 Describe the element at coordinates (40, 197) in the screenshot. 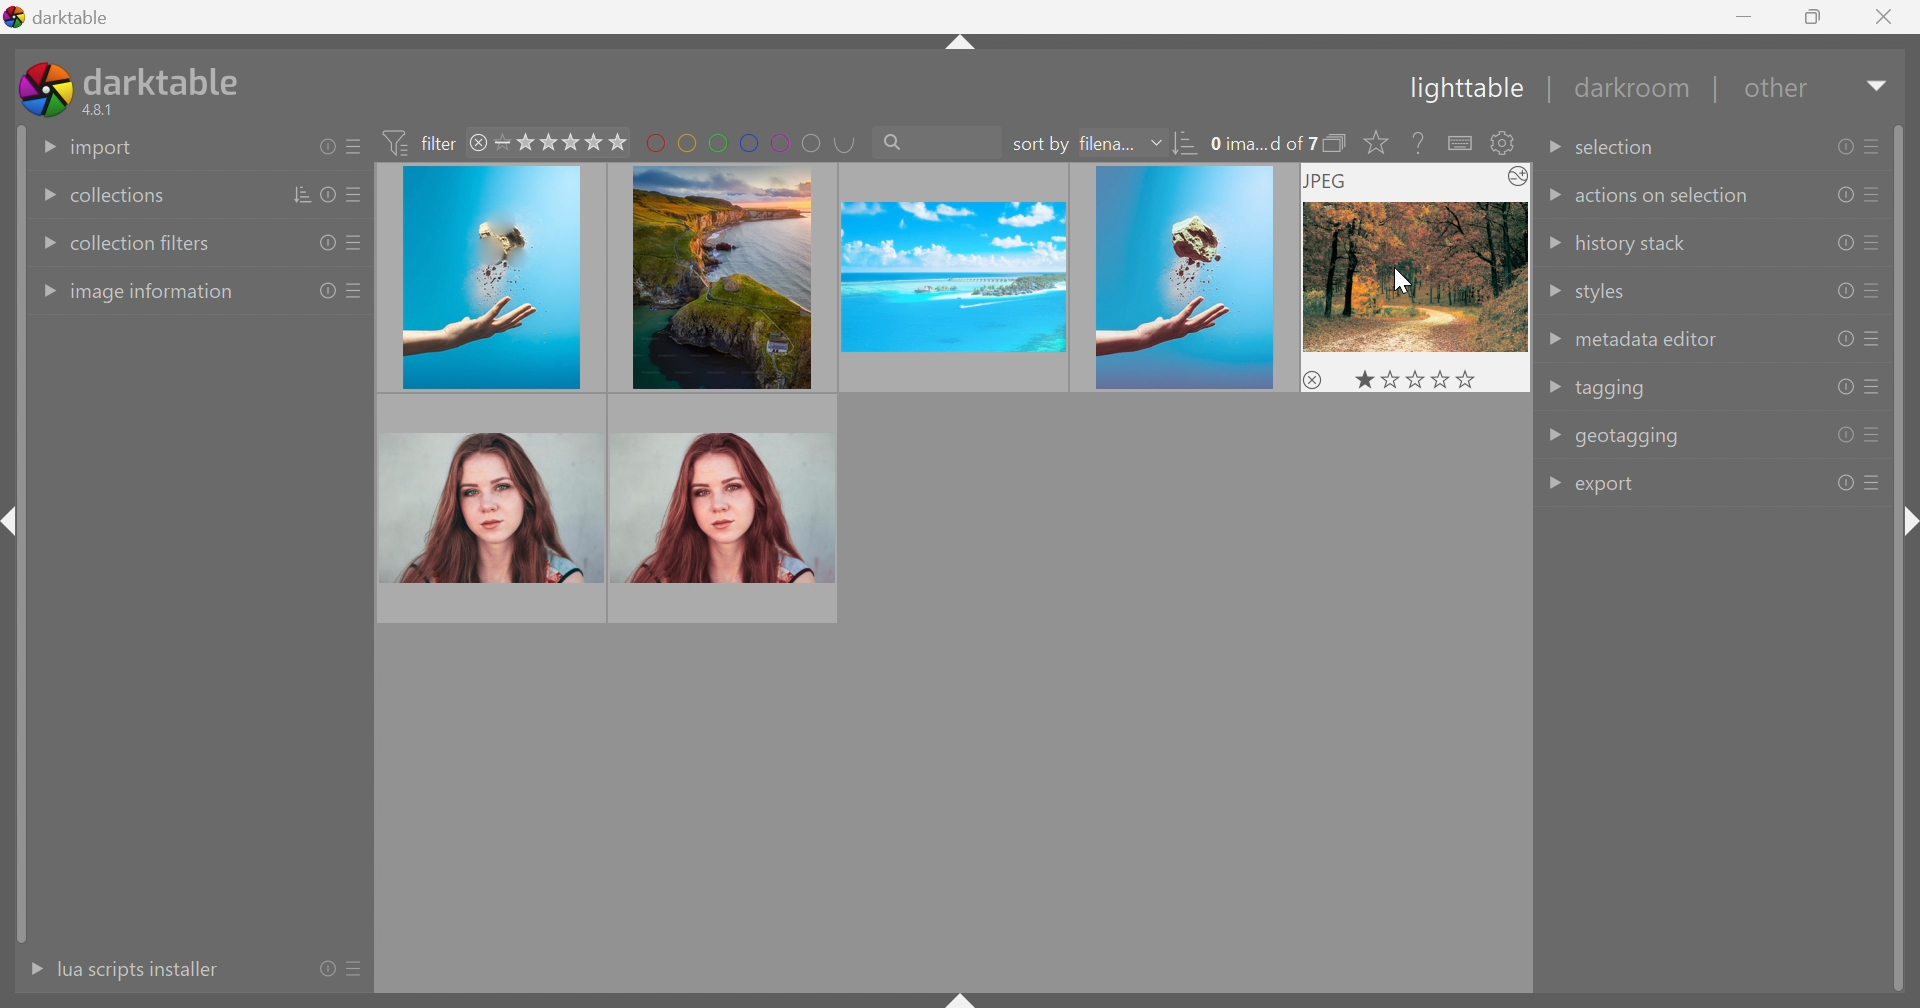

I see `Drop Down` at that location.